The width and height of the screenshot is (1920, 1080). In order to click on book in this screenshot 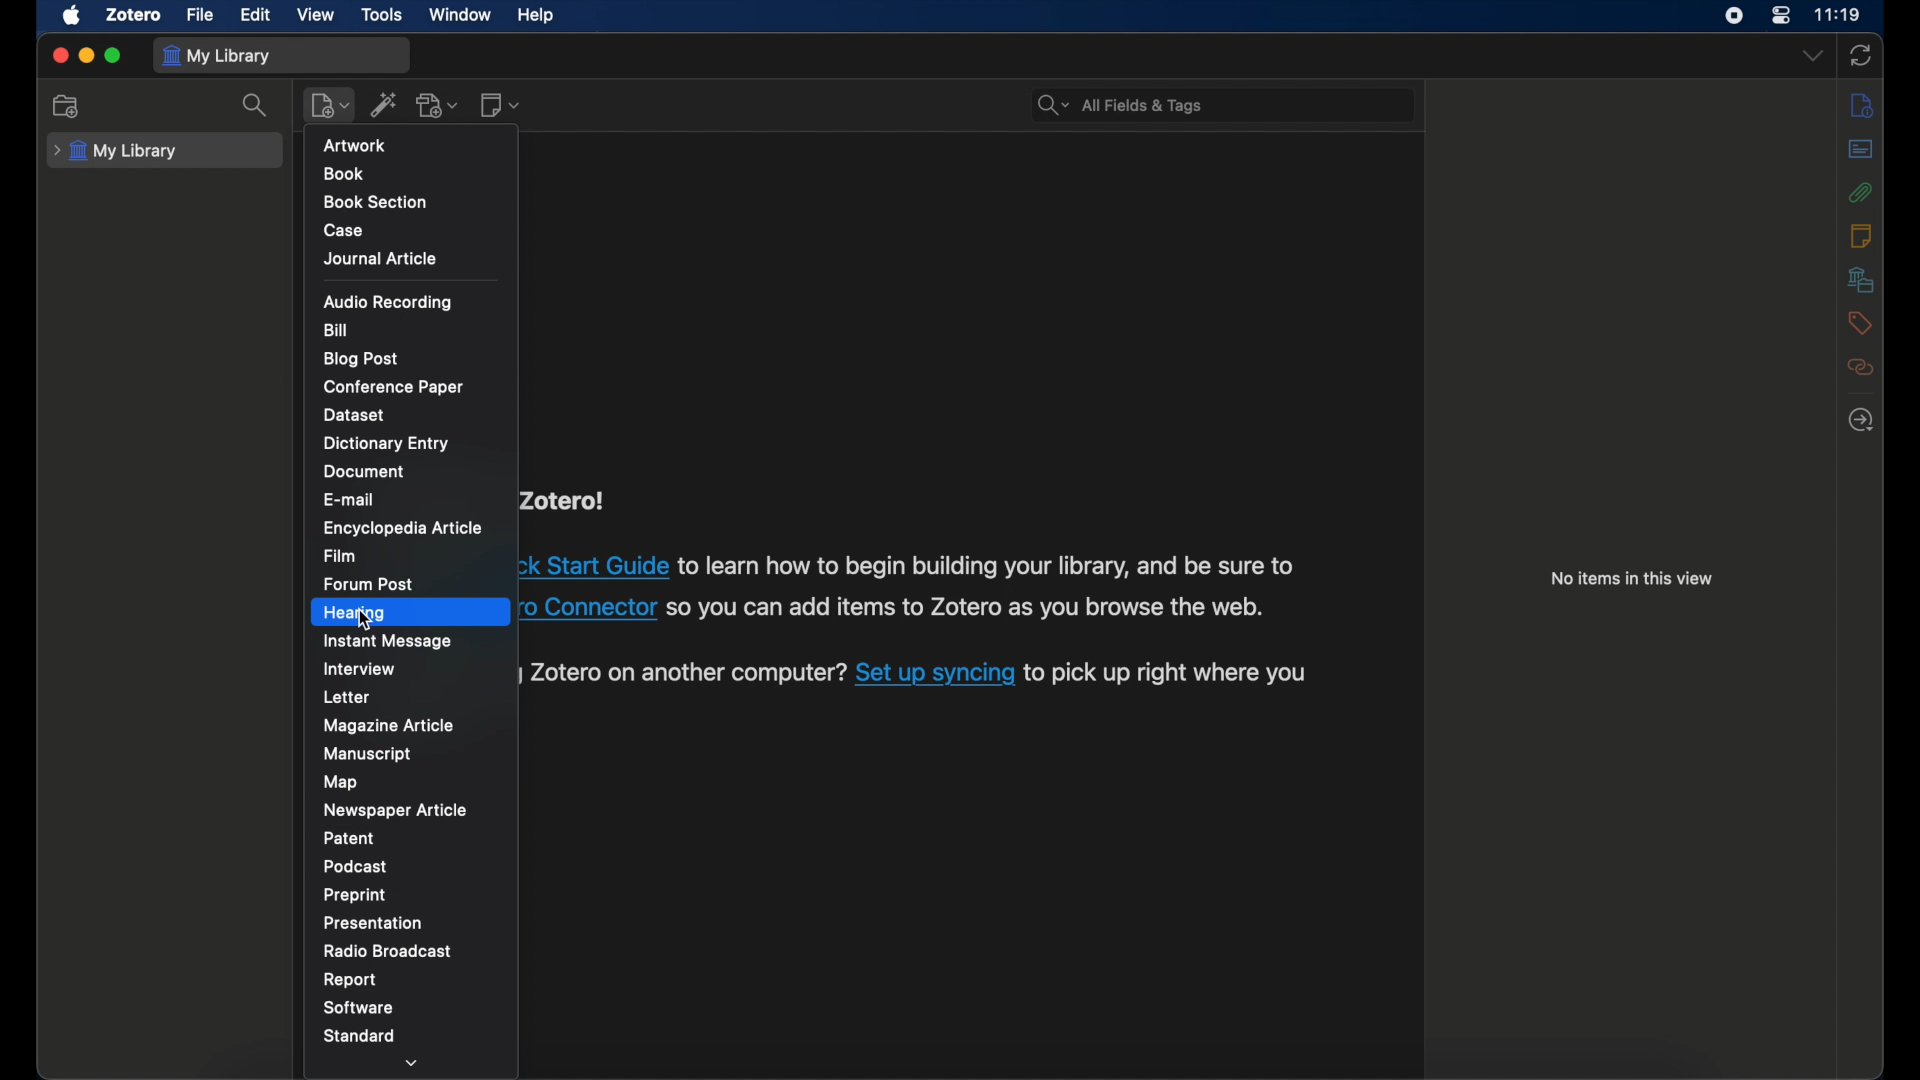, I will do `click(343, 173)`.